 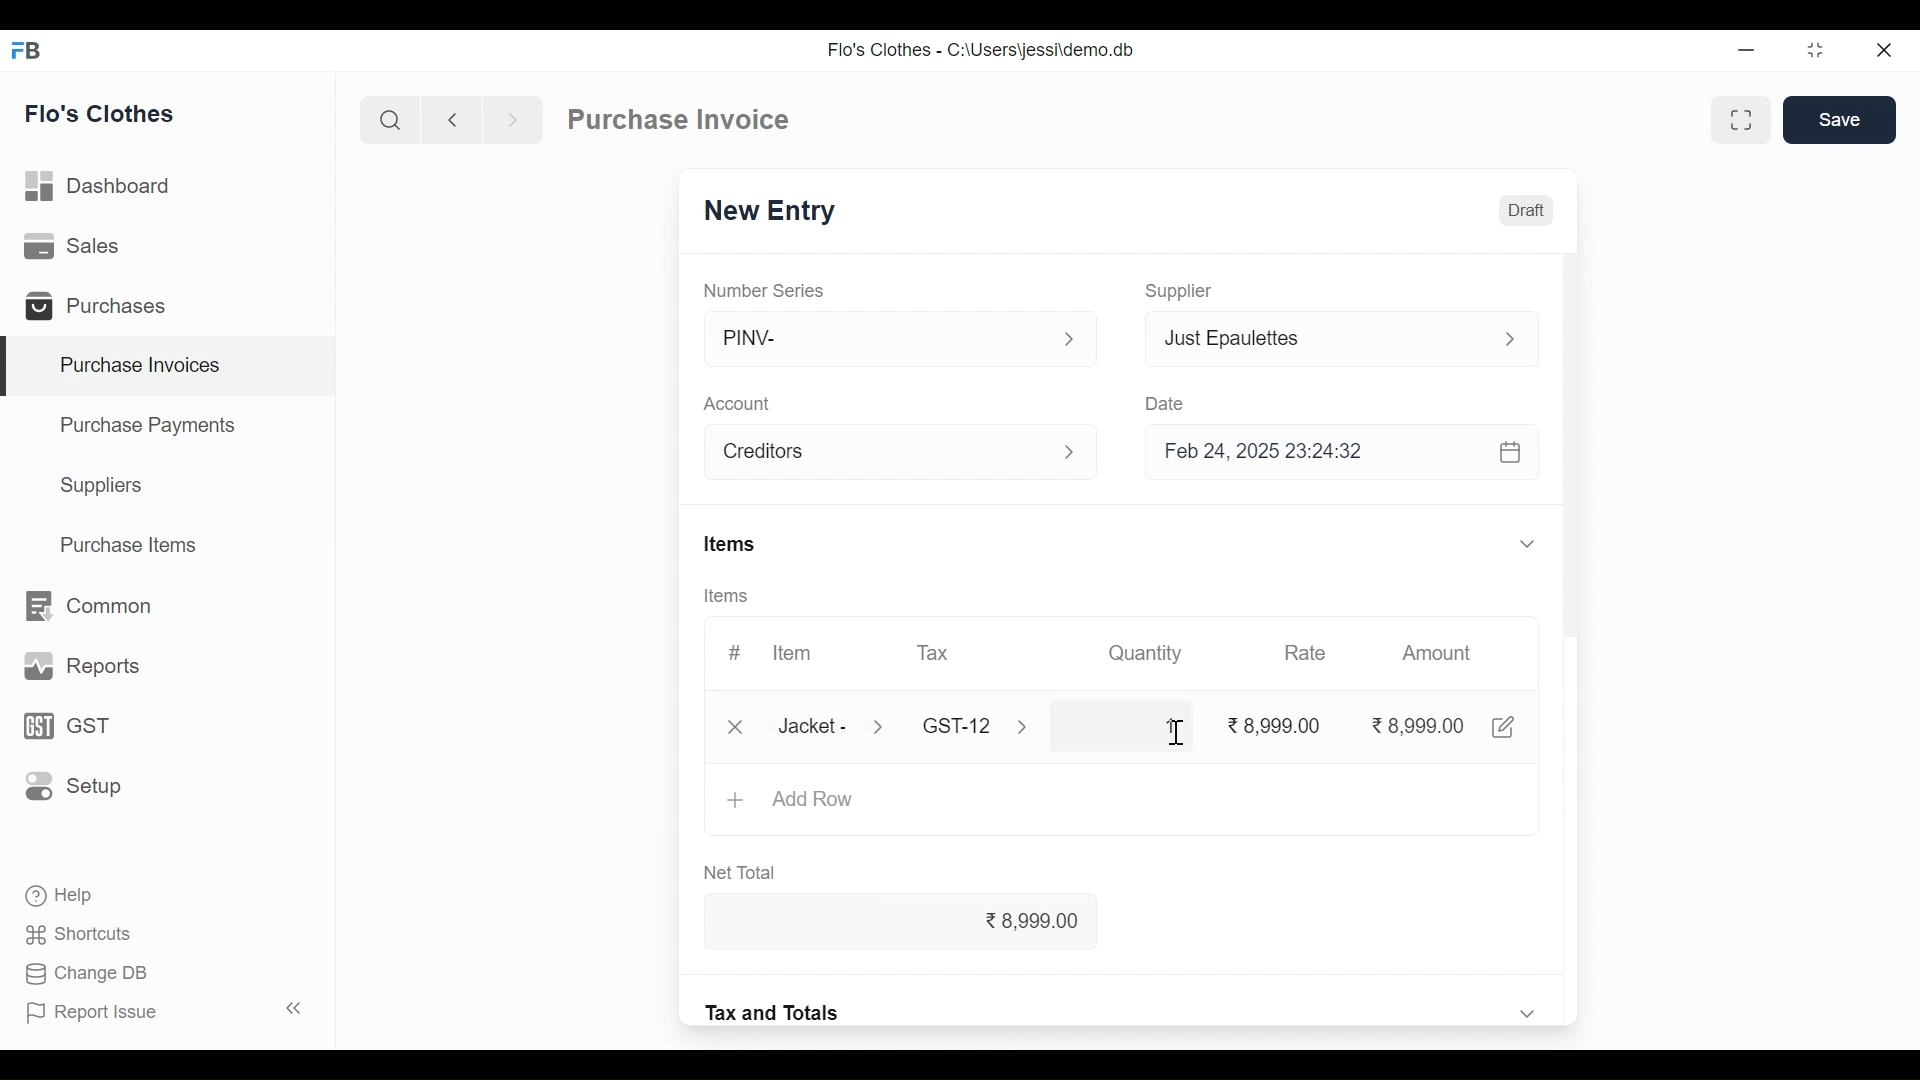 What do you see at coordinates (66, 726) in the screenshot?
I see `GST` at bounding box center [66, 726].